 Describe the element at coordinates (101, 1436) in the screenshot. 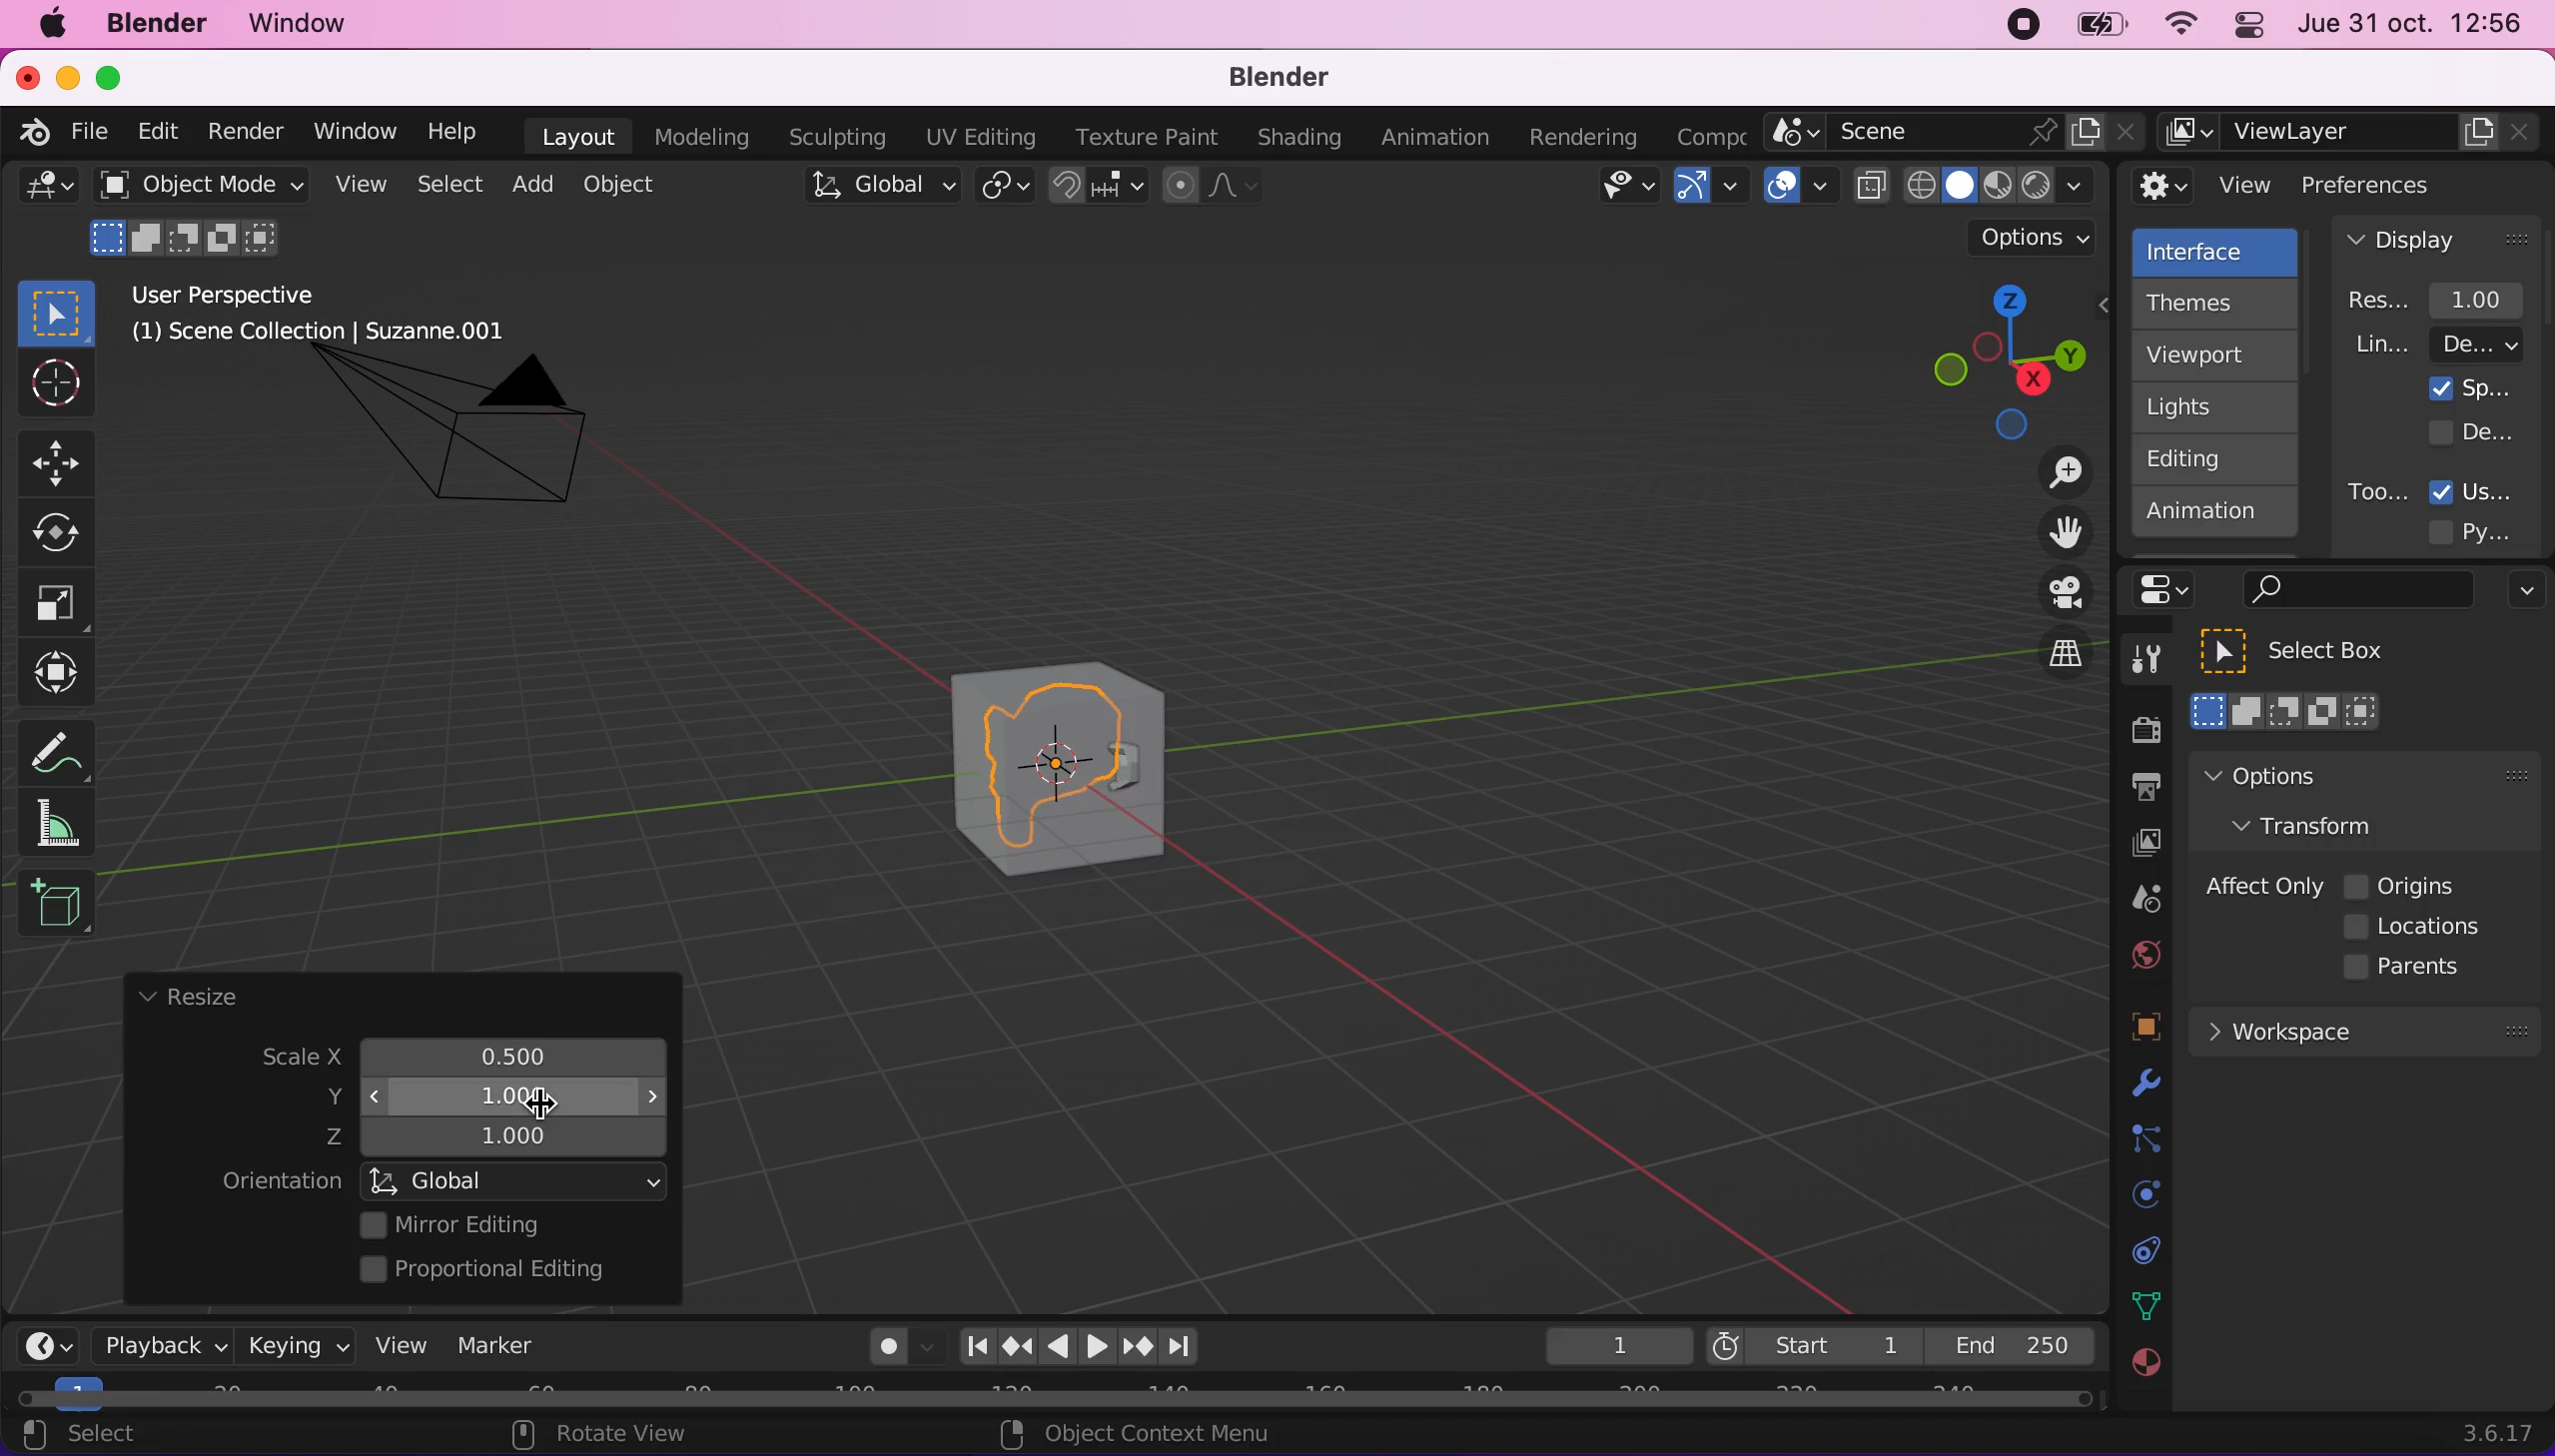

I see `select` at that location.